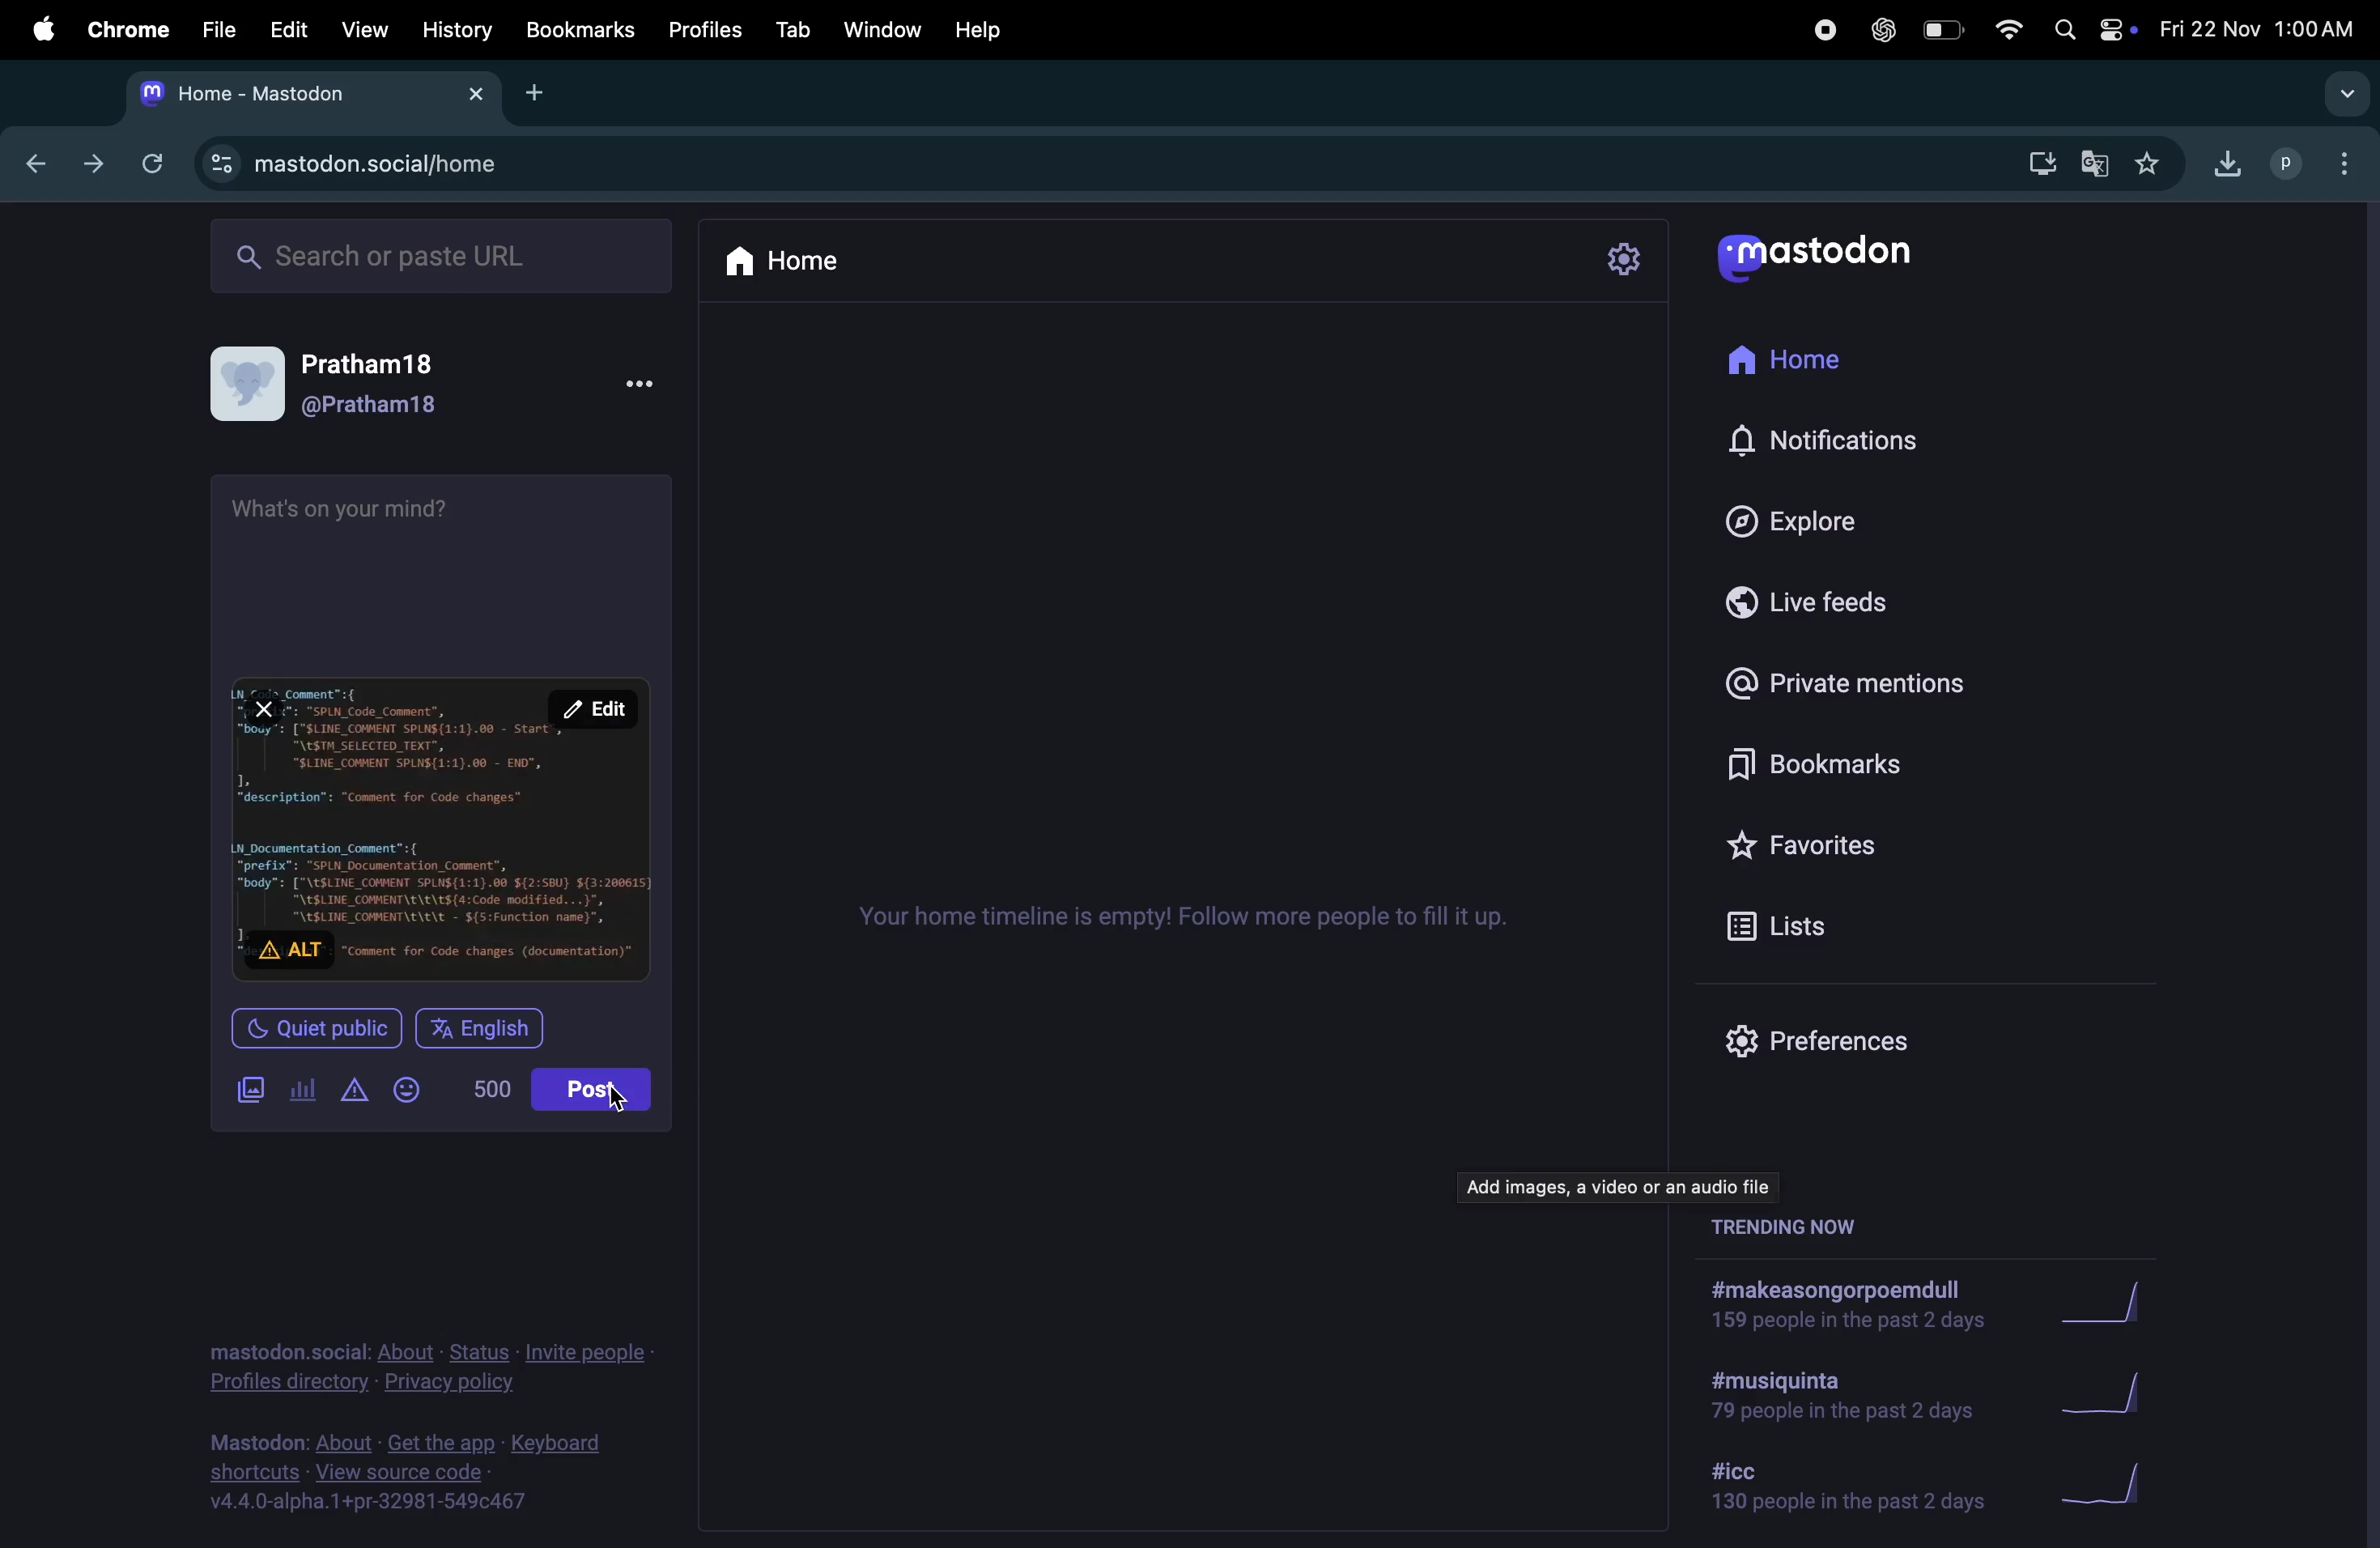 The image size is (2380, 1548). Describe the element at coordinates (457, 31) in the screenshot. I see `history` at that location.